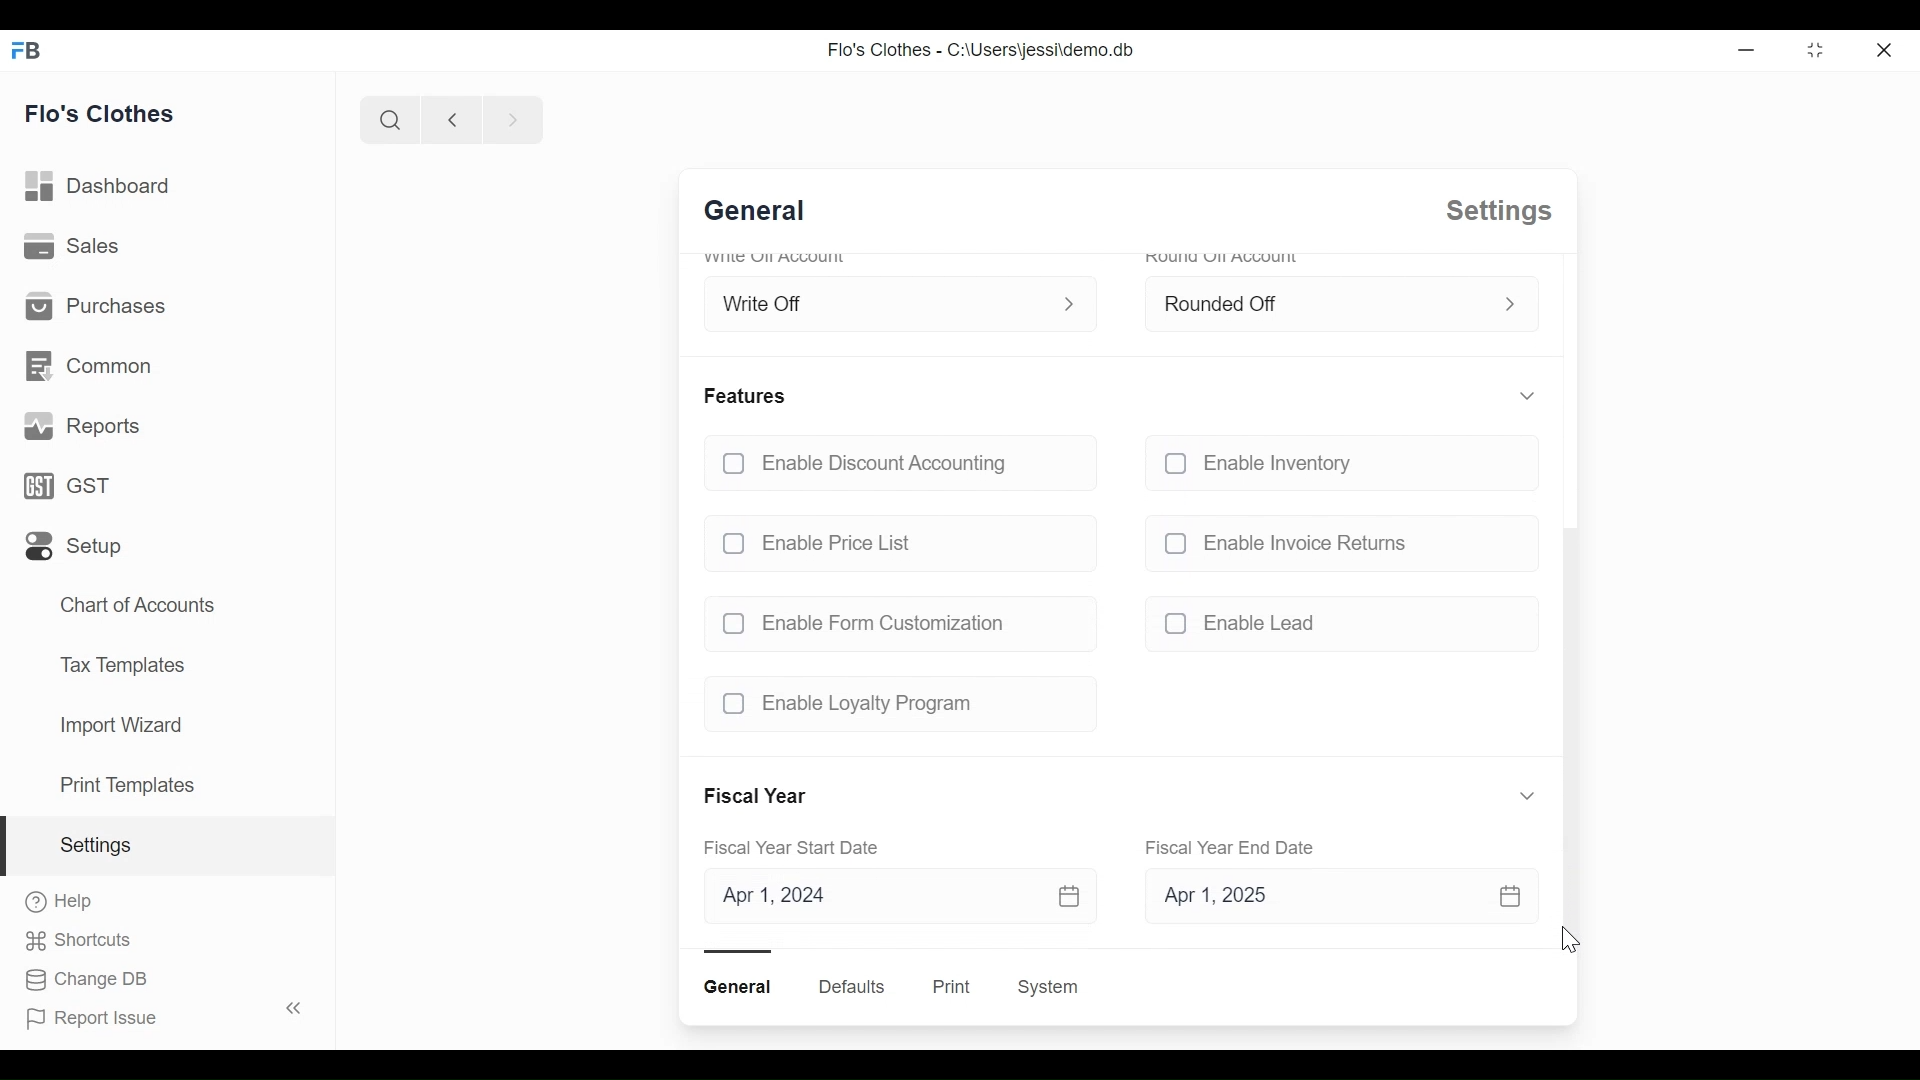 The image size is (1920, 1080). Describe the element at coordinates (1510, 305) in the screenshot. I see `Expand` at that location.